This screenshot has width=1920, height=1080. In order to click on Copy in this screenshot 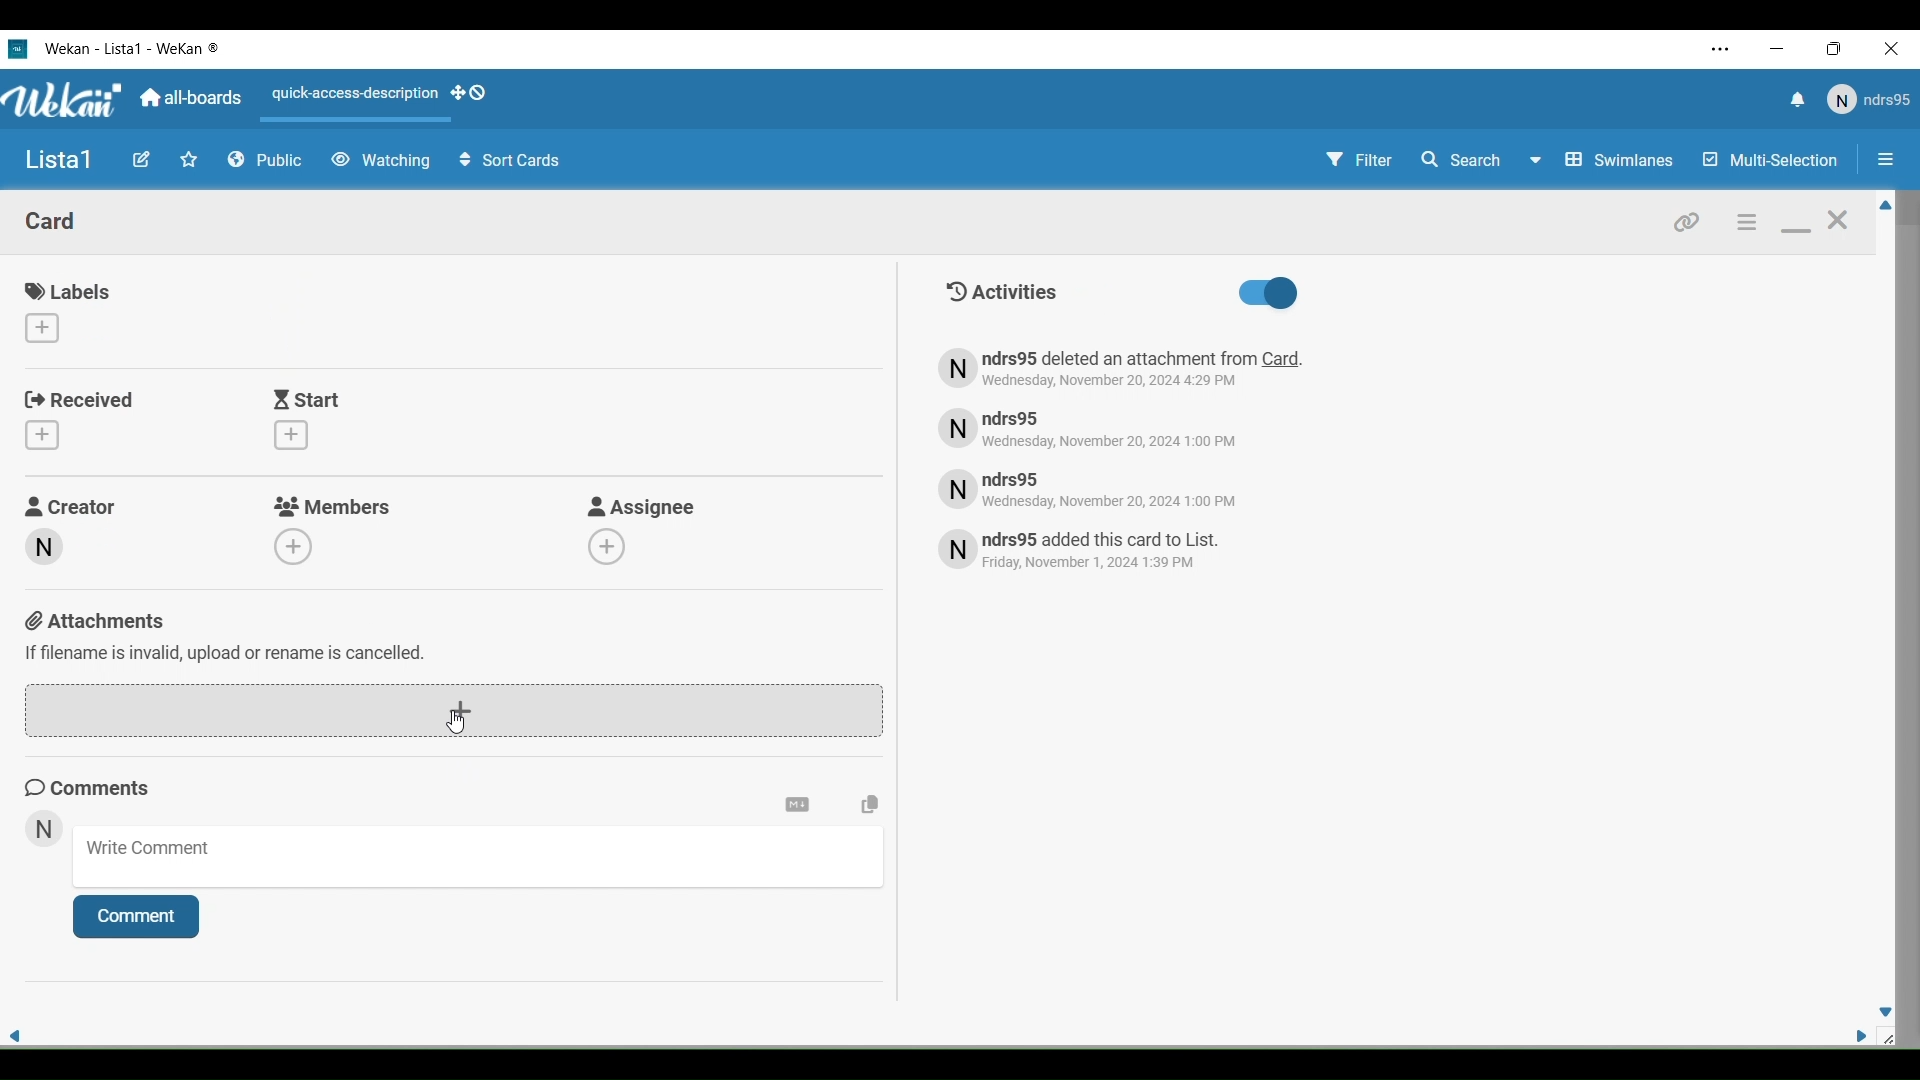, I will do `click(871, 804)`.